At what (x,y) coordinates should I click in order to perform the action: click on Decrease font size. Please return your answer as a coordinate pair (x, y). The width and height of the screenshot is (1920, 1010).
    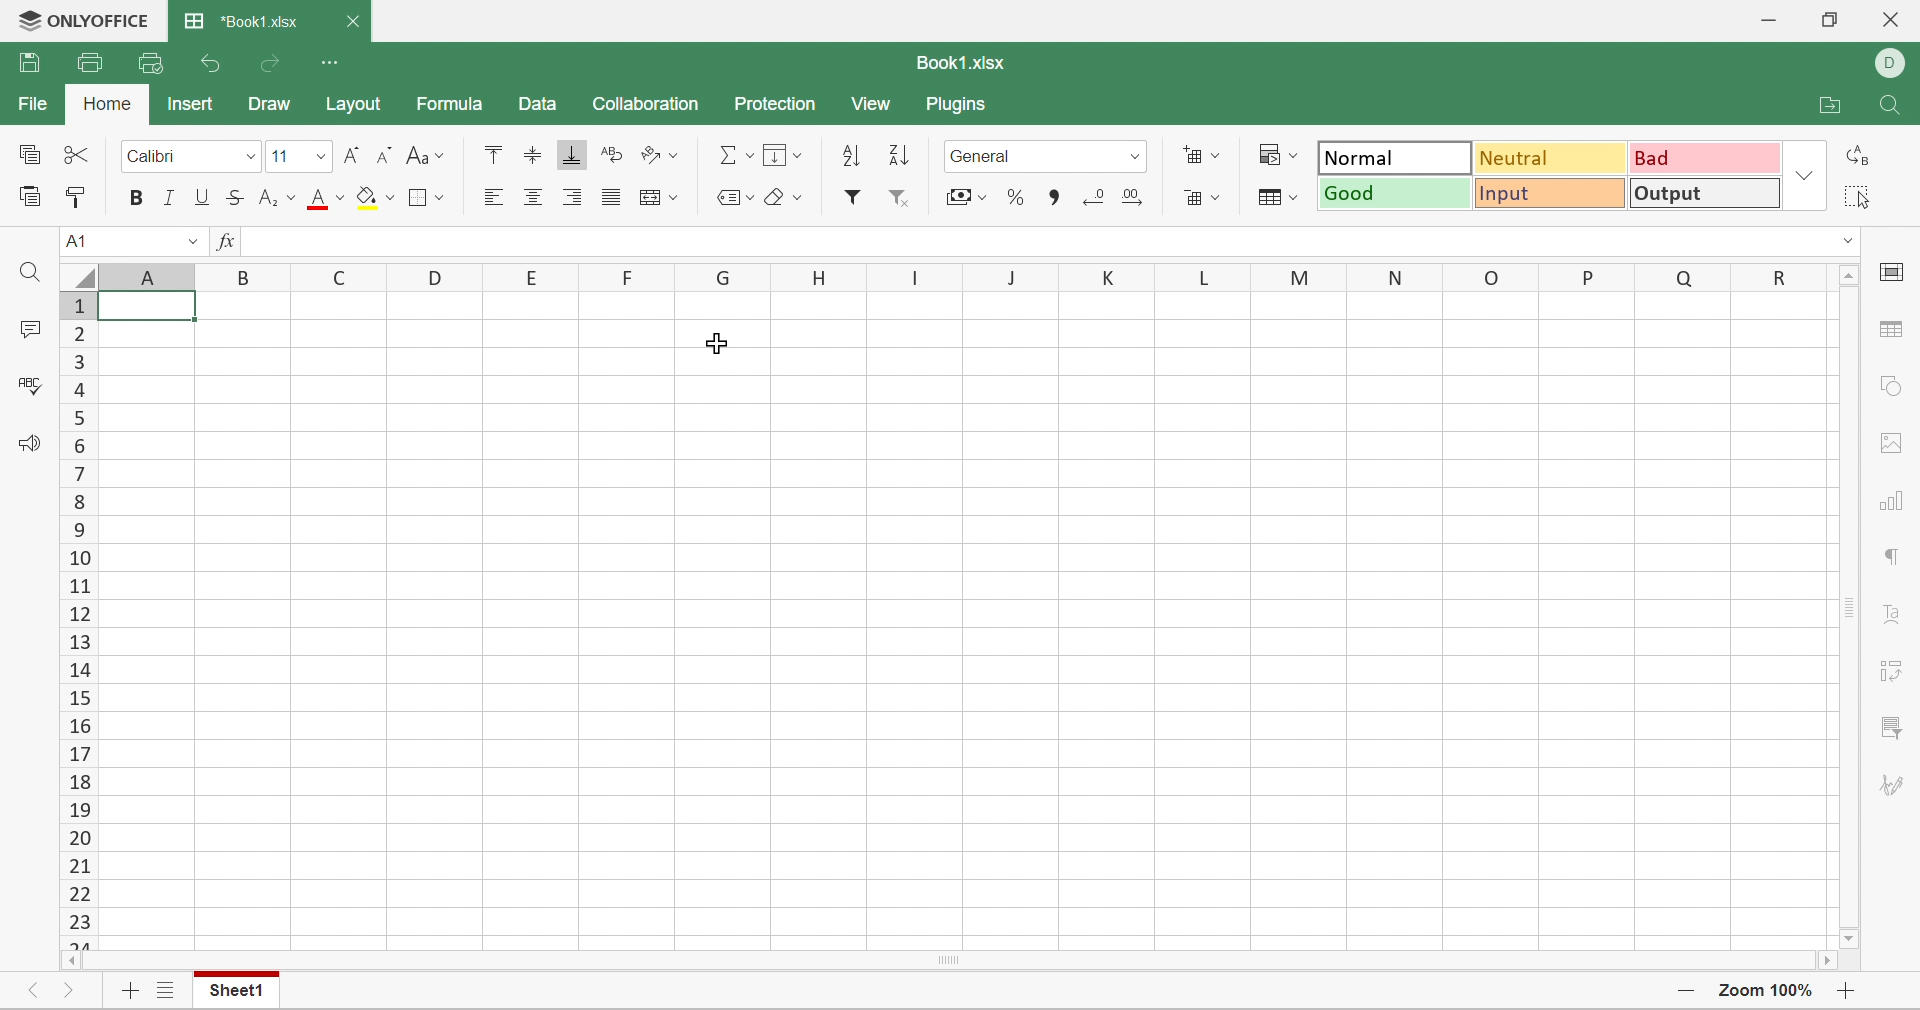
    Looking at the image, I should click on (383, 156).